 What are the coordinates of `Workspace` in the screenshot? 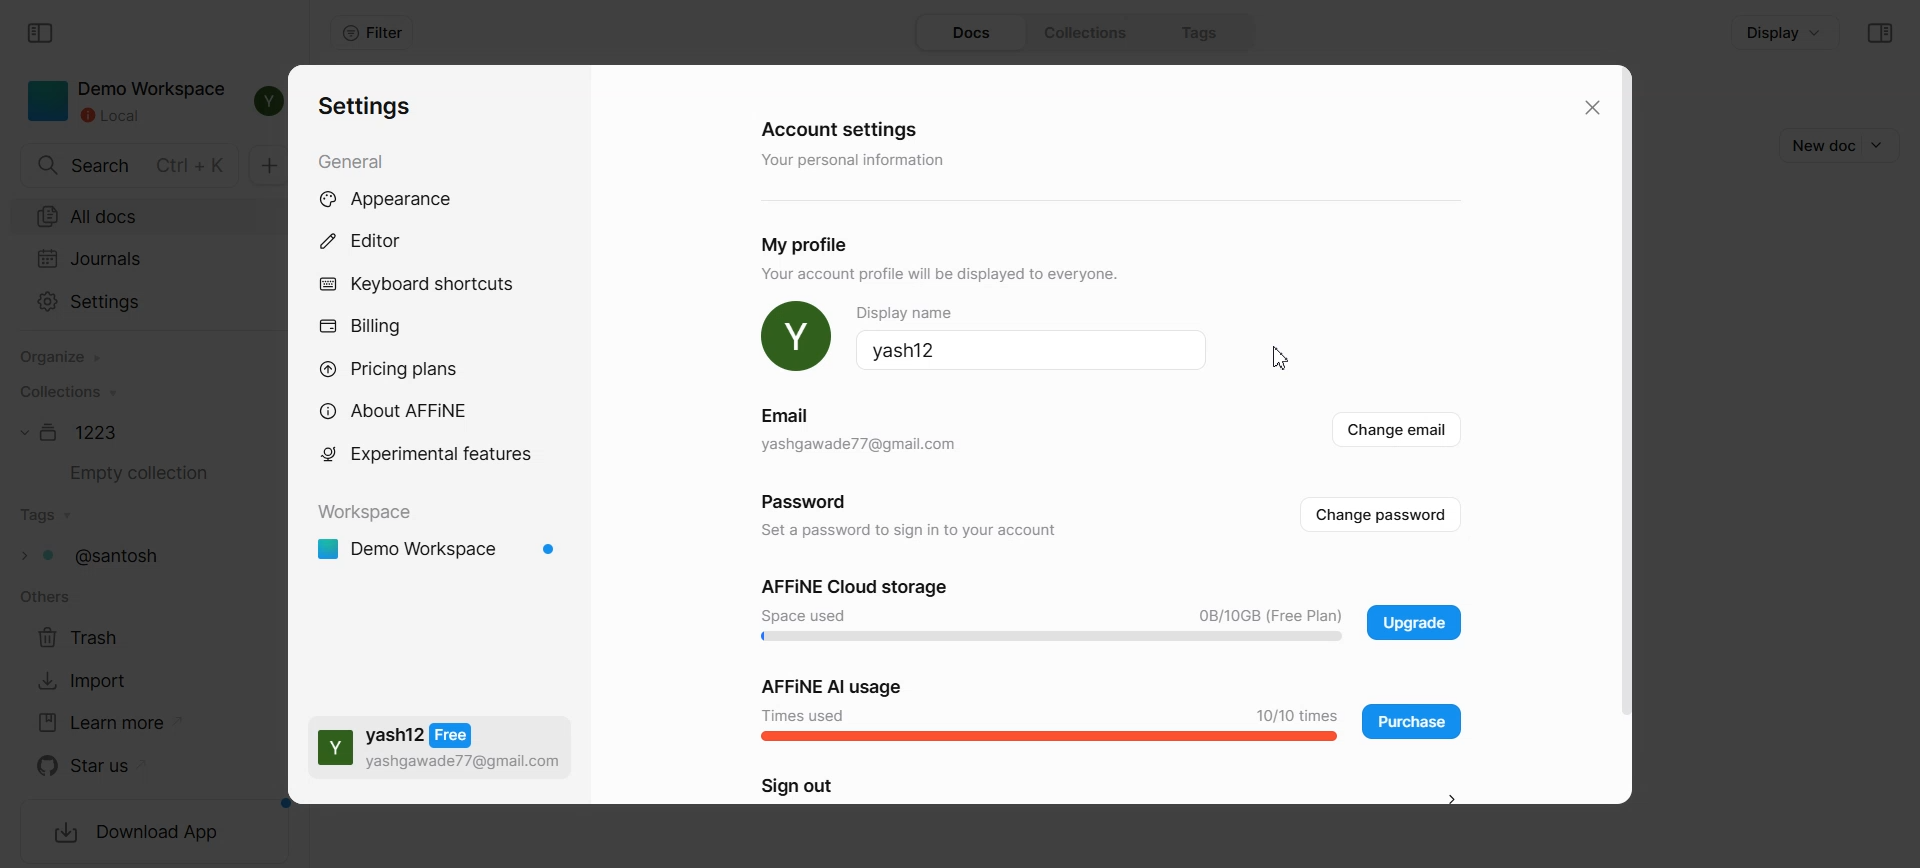 It's located at (371, 513).